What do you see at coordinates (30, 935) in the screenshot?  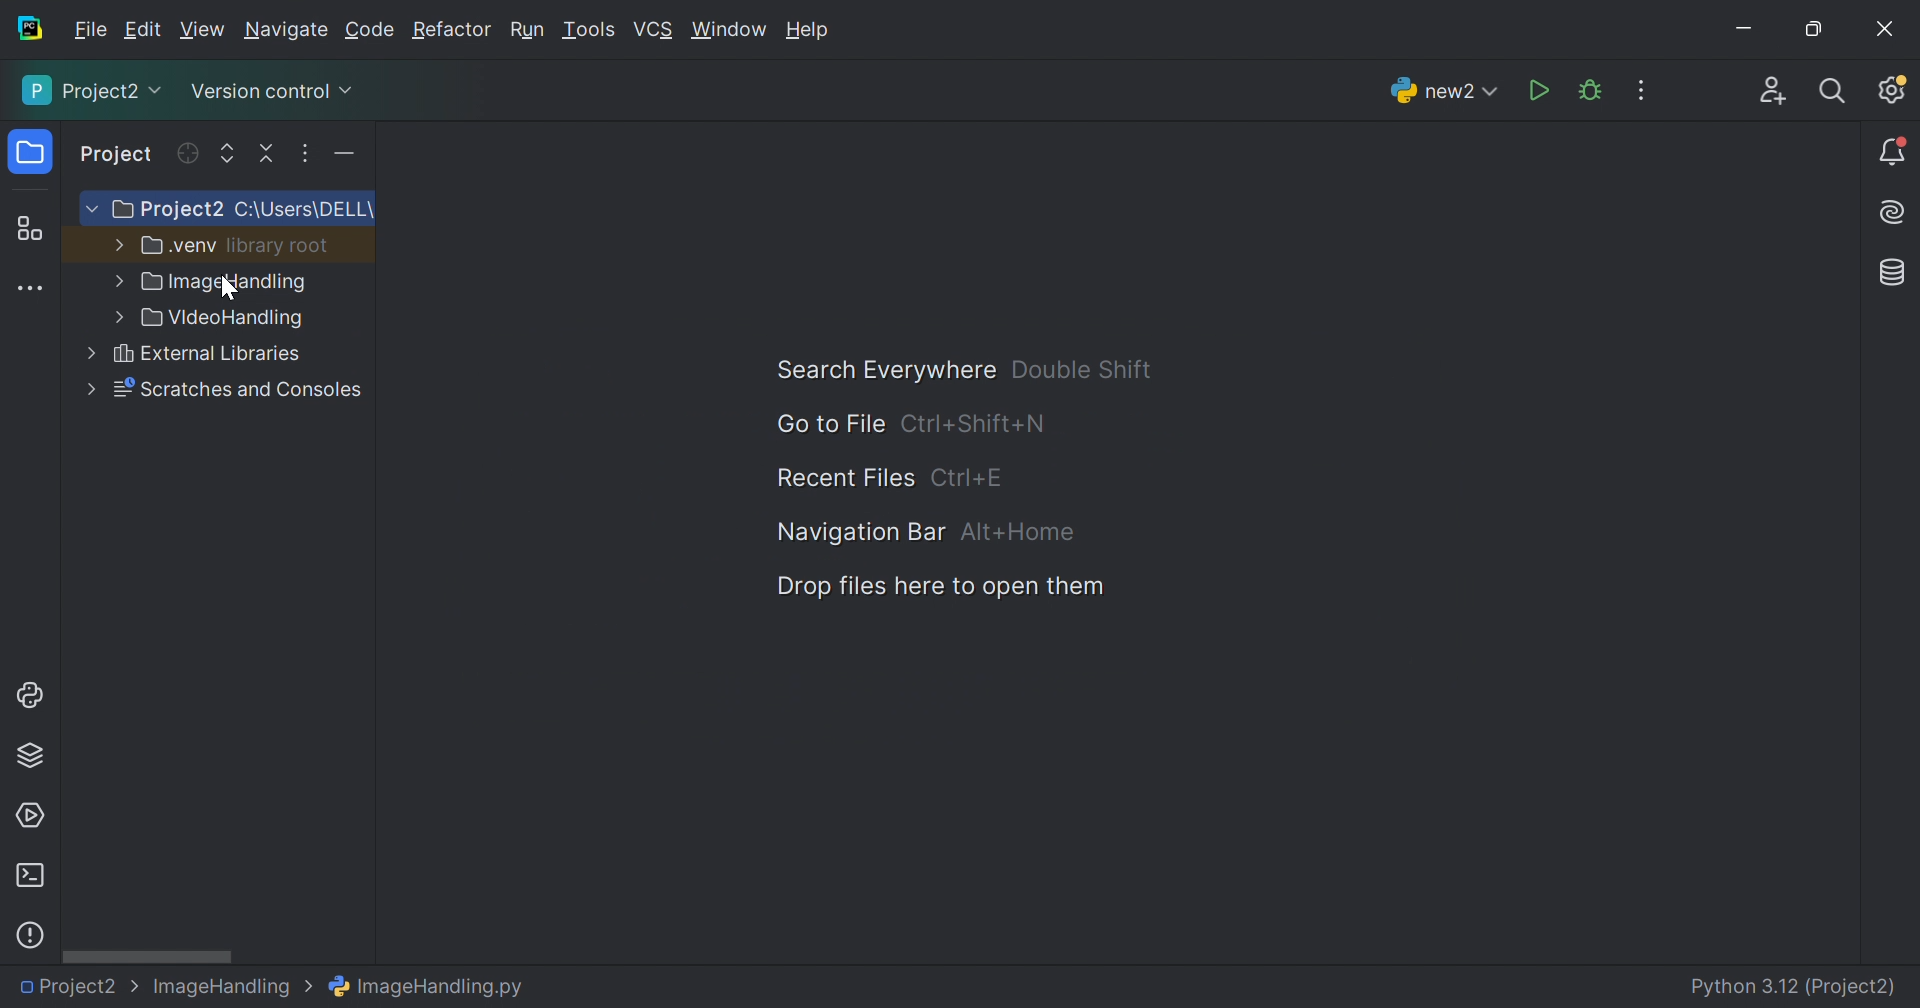 I see `Problems` at bounding box center [30, 935].